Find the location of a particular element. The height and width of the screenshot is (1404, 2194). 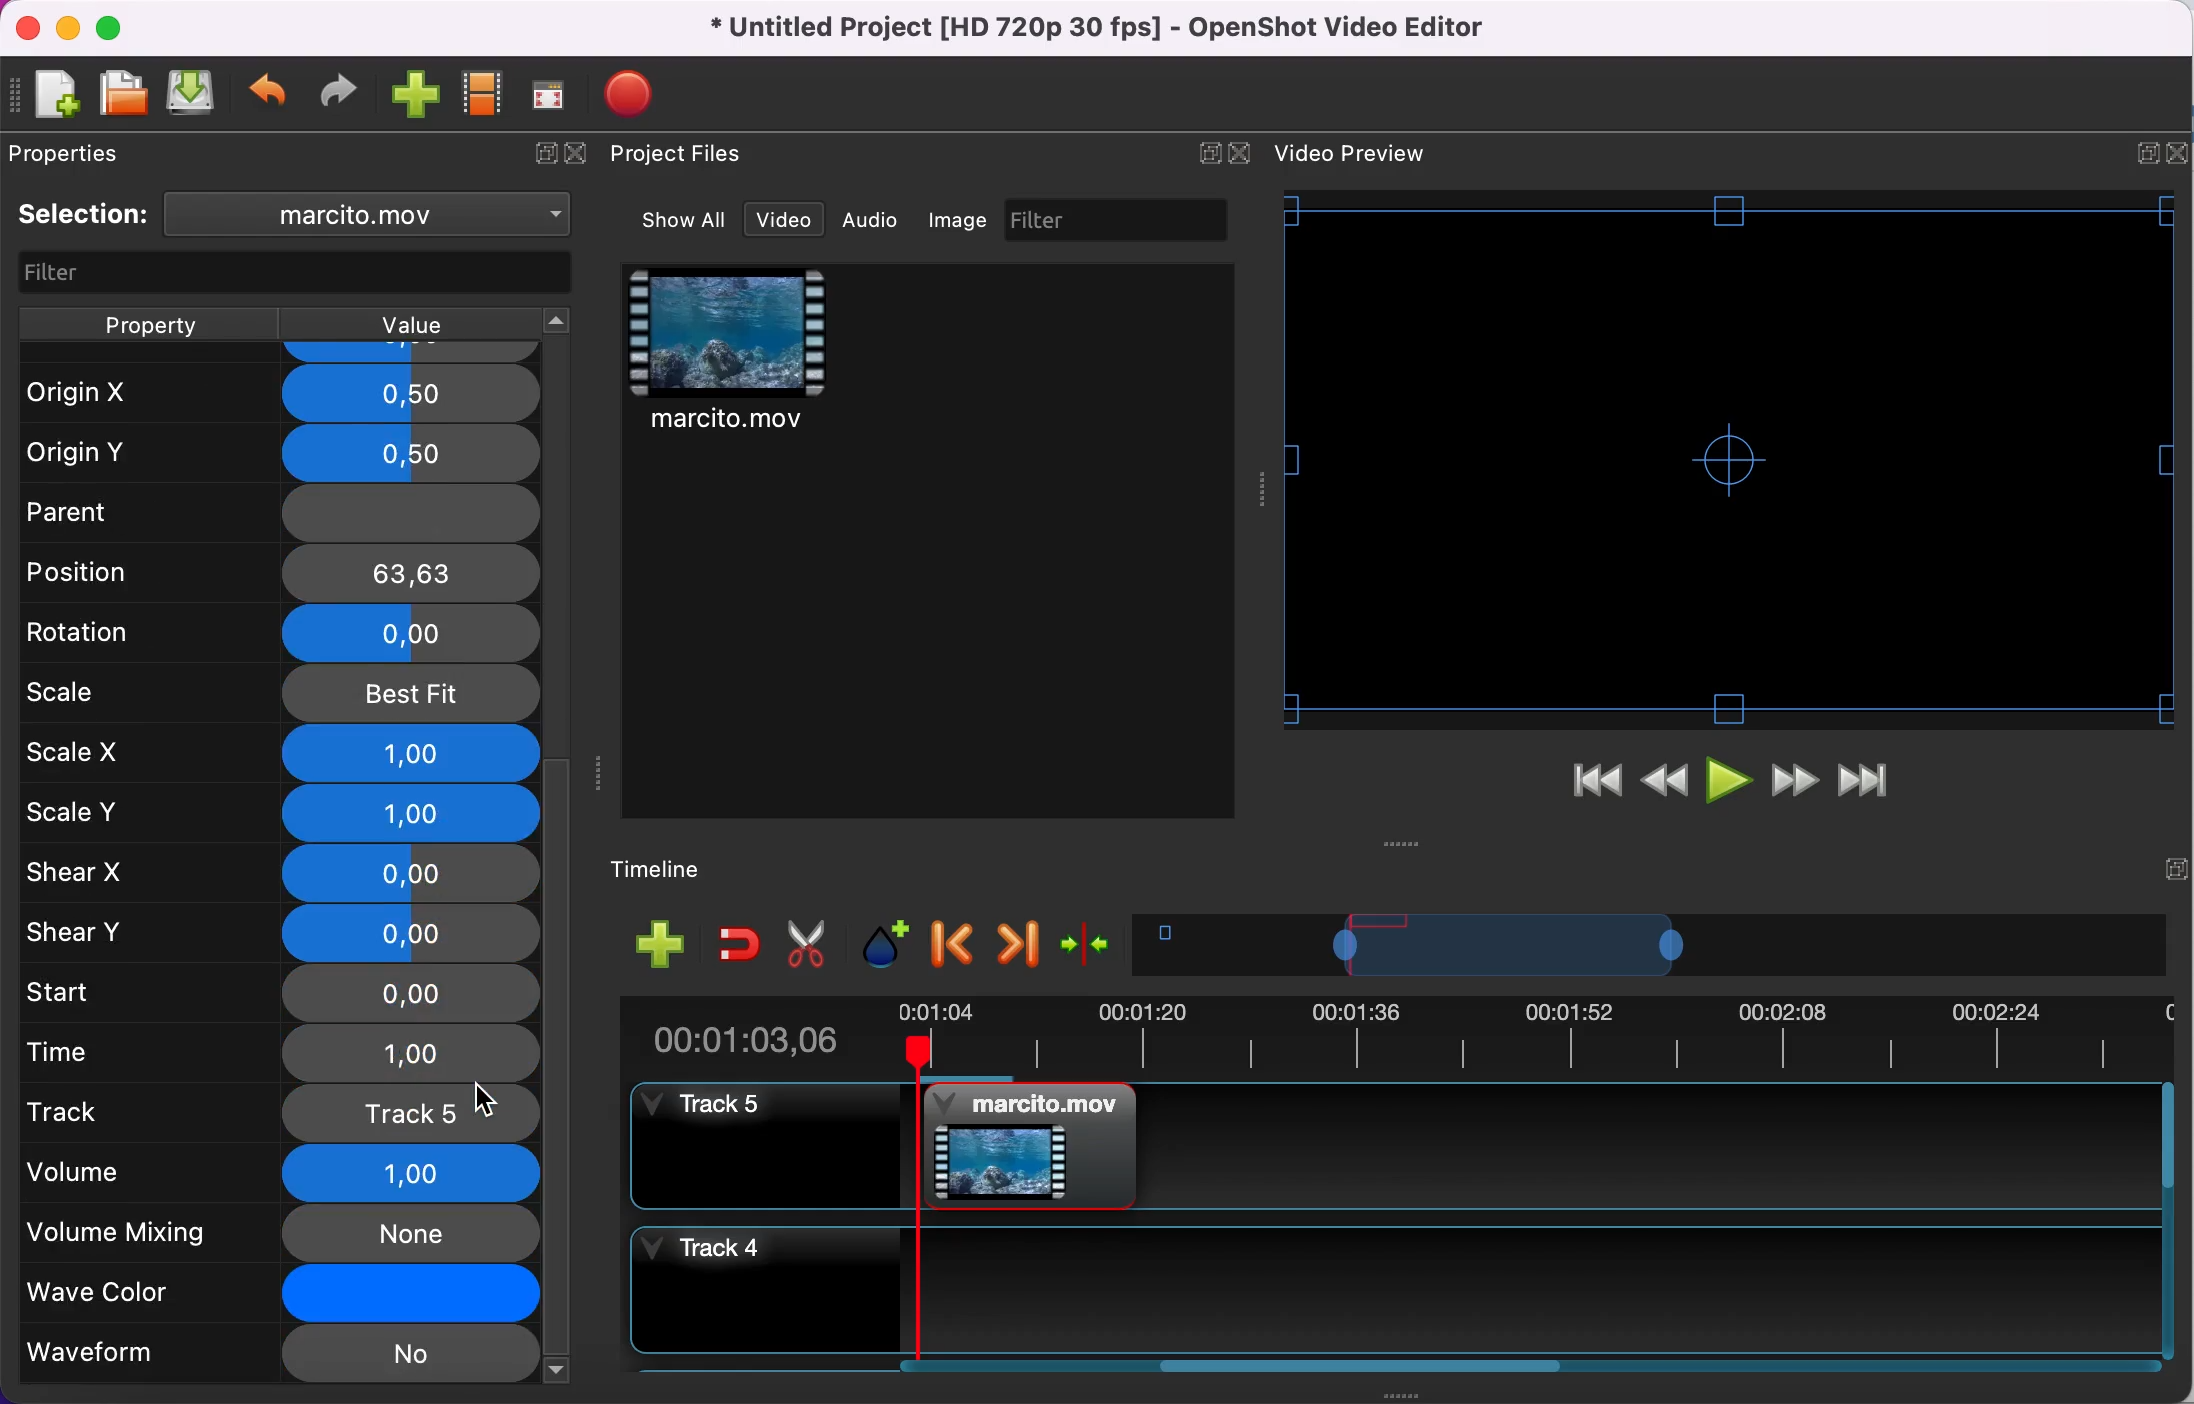

wave color is located at coordinates (281, 1296).